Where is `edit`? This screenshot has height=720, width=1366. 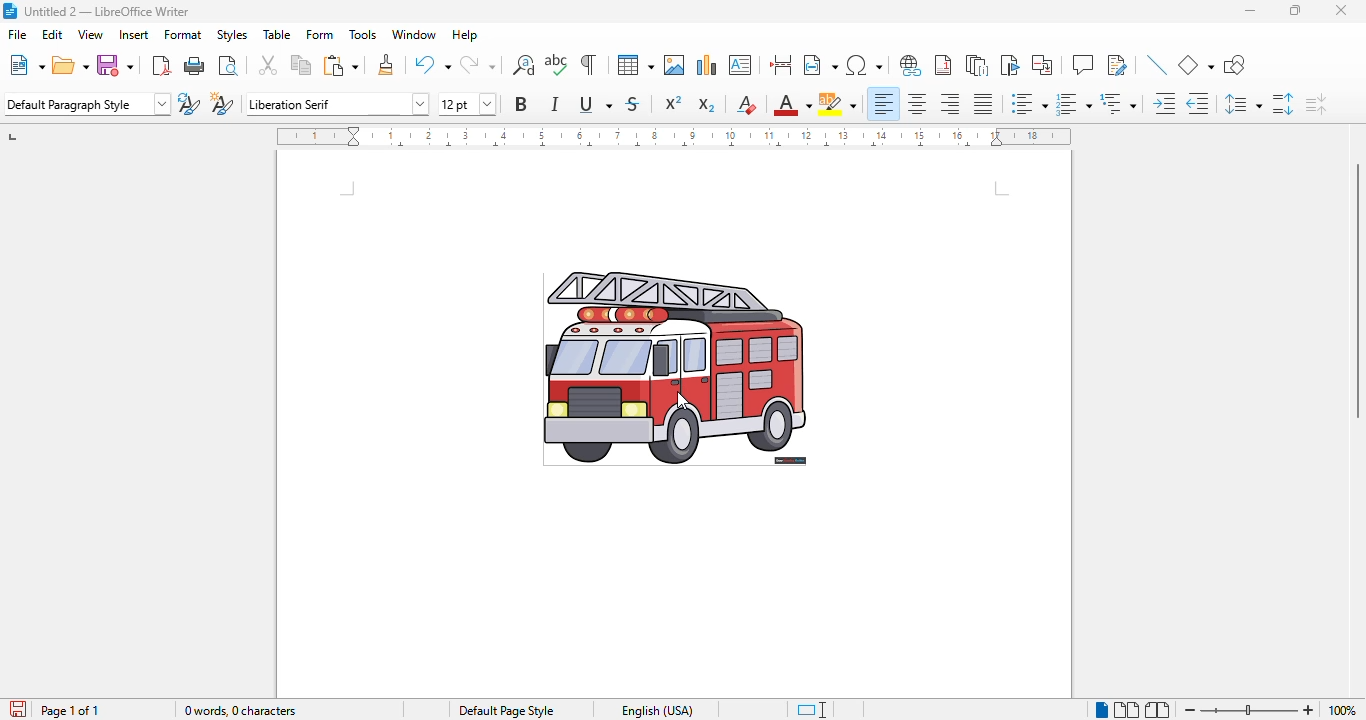
edit is located at coordinates (54, 34).